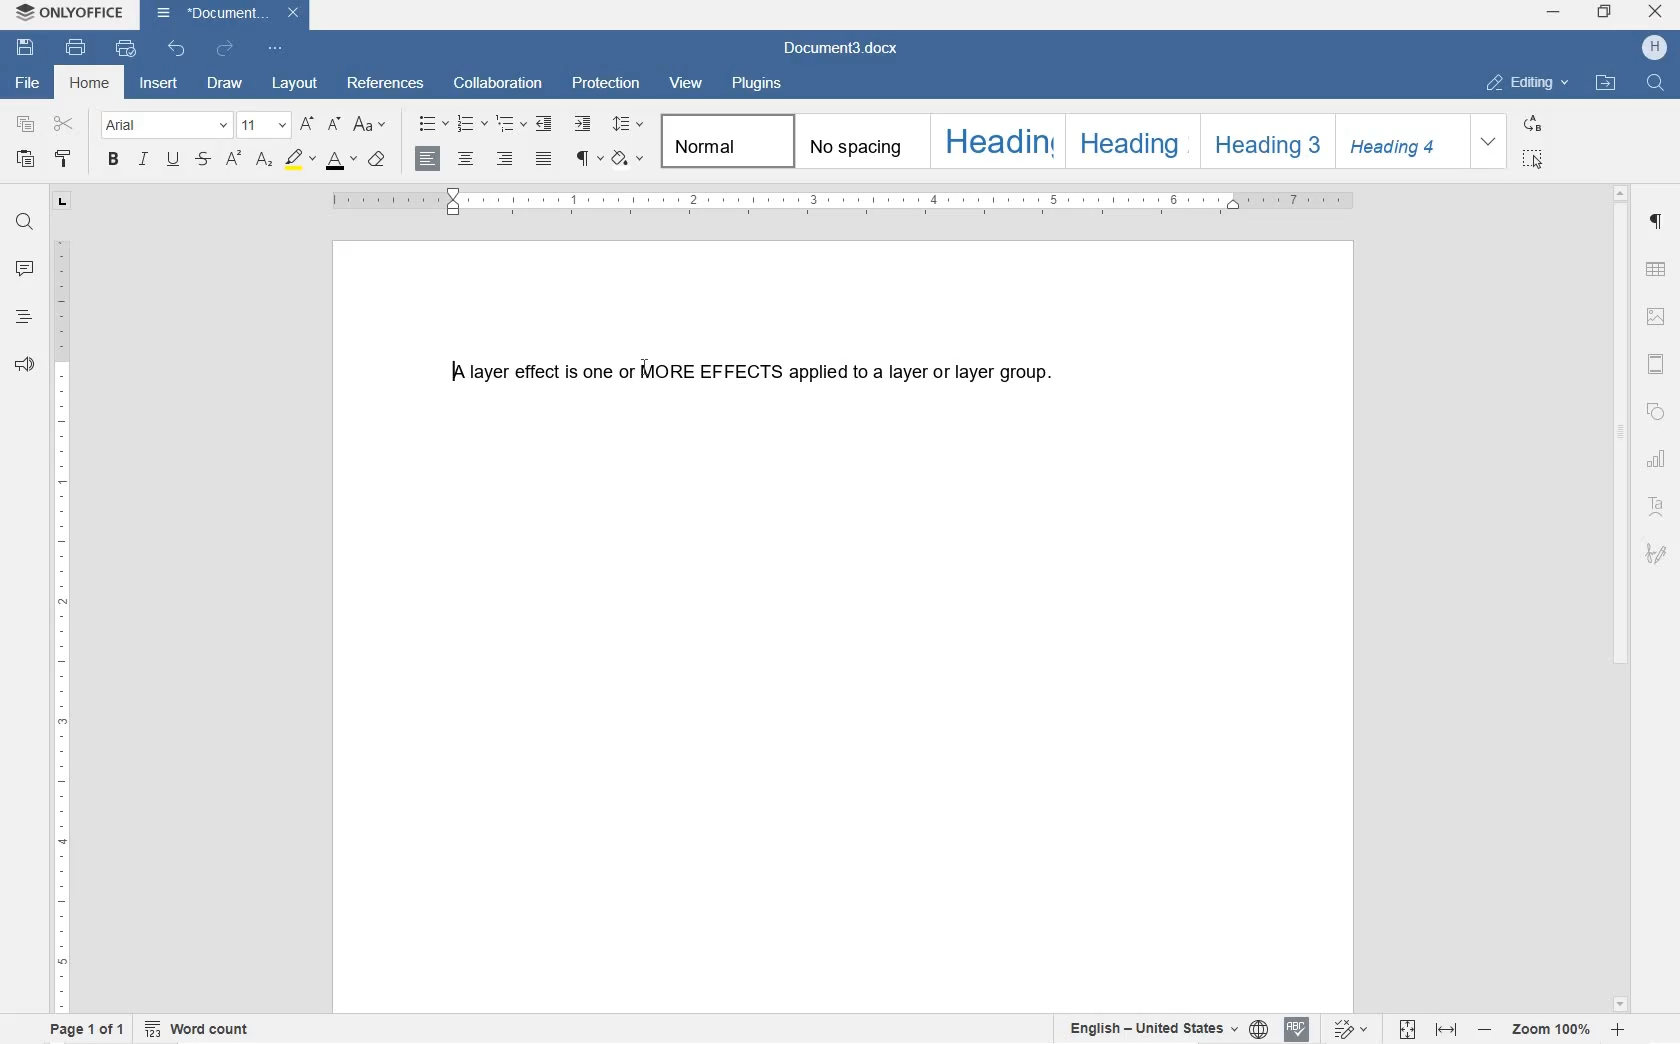 The height and width of the screenshot is (1044, 1680). What do you see at coordinates (1621, 598) in the screenshot?
I see `SCROLLBAR` at bounding box center [1621, 598].